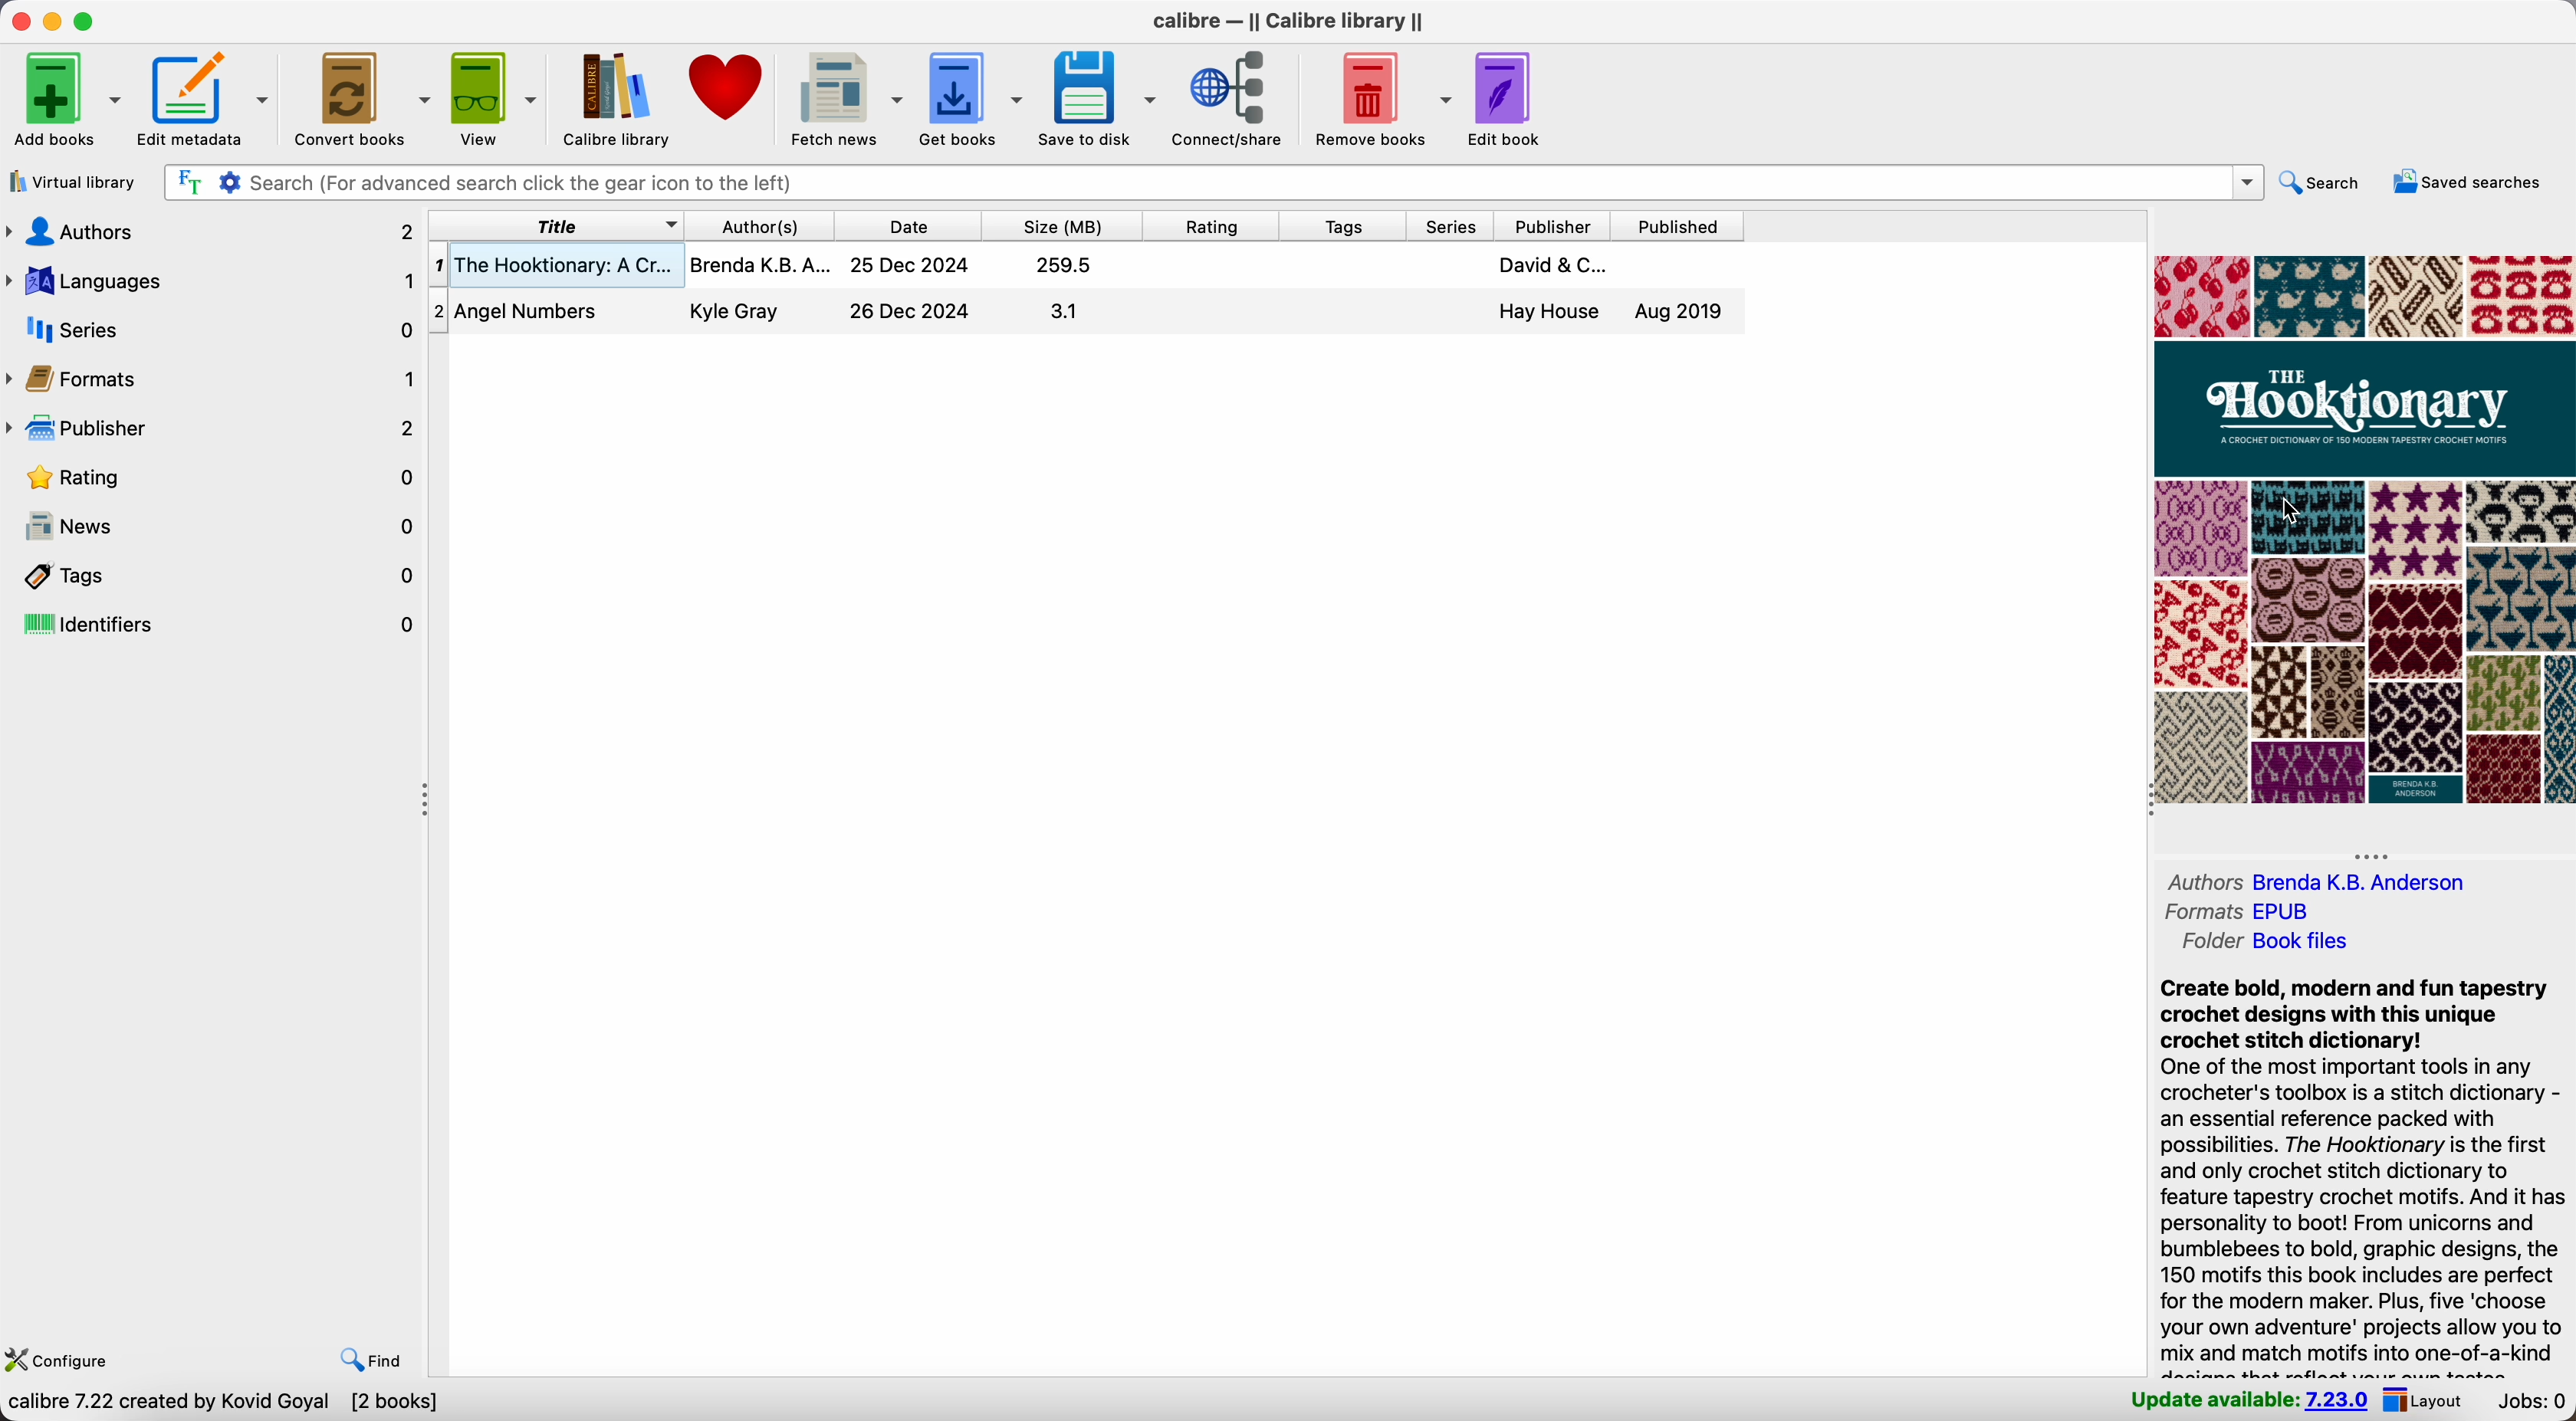 The width and height of the screenshot is (2576, 1421). What do you see at coordinates (214, 626) in the screenshot?
I see `identifiers` at bounding box center [214, 626].